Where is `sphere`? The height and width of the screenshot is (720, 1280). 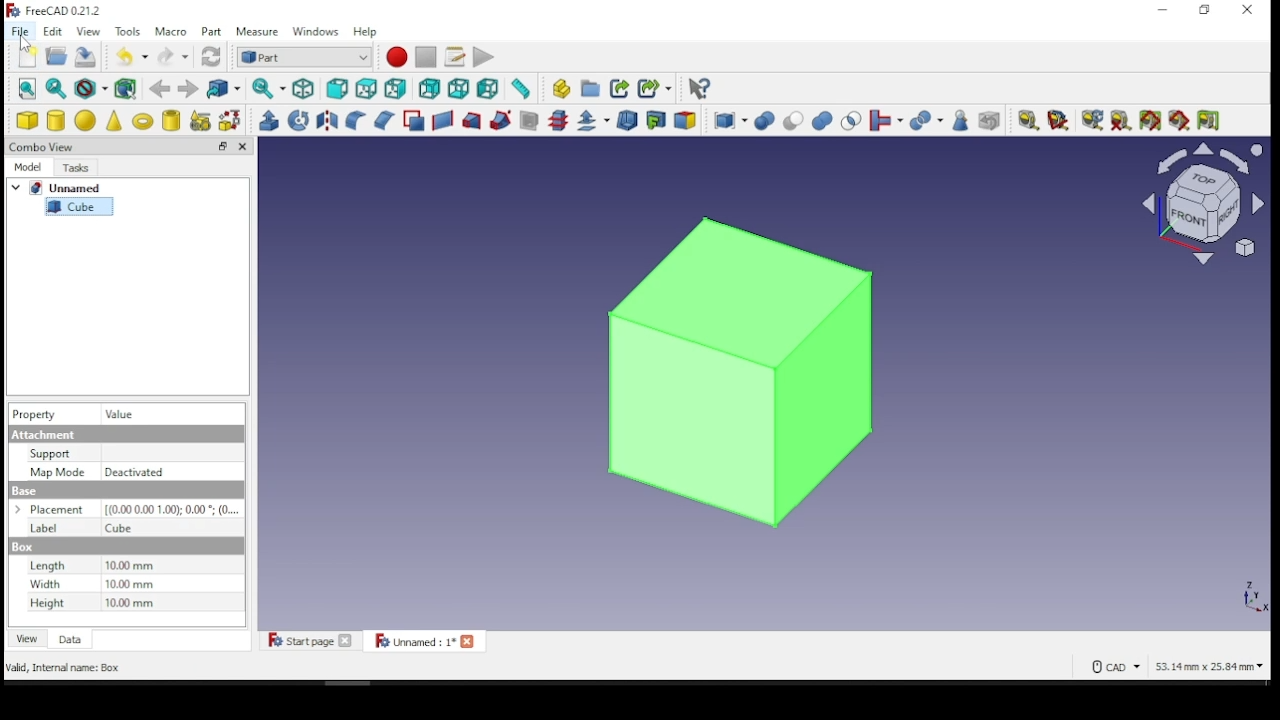
sphere is located at coordinates (86, 120).